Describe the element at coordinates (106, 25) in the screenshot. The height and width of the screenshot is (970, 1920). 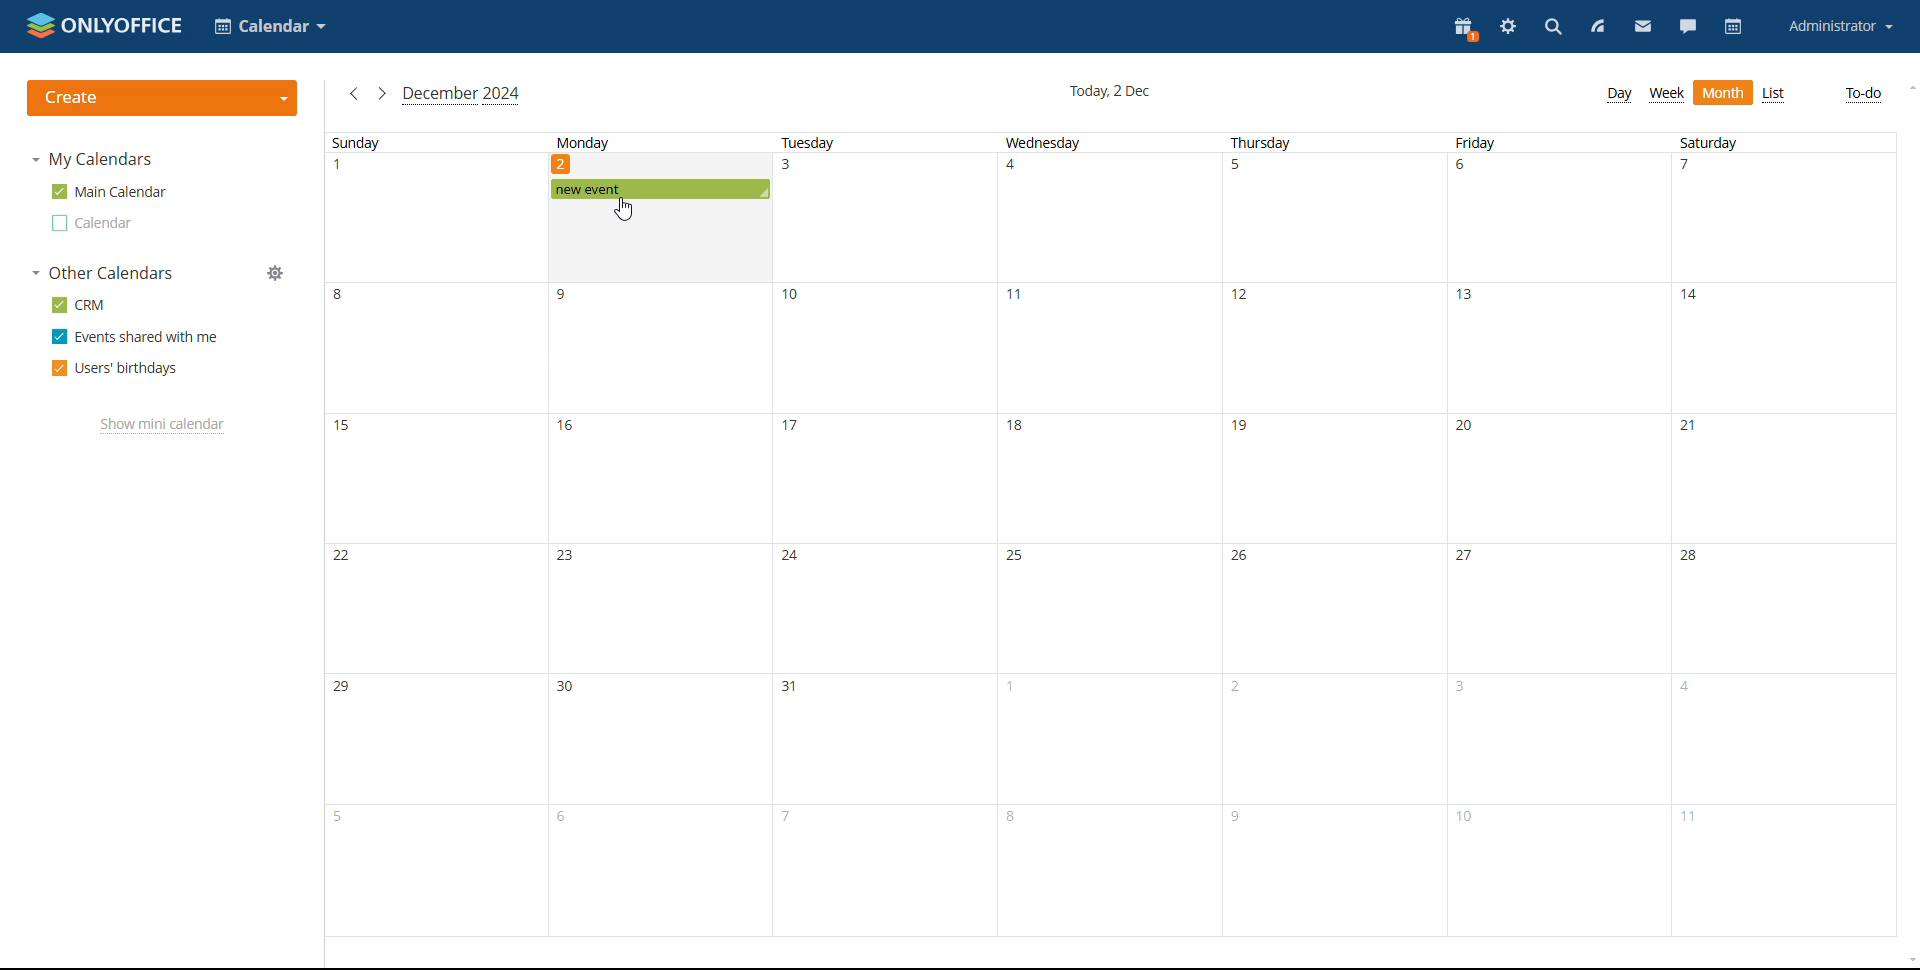
I see `logo` at that location.